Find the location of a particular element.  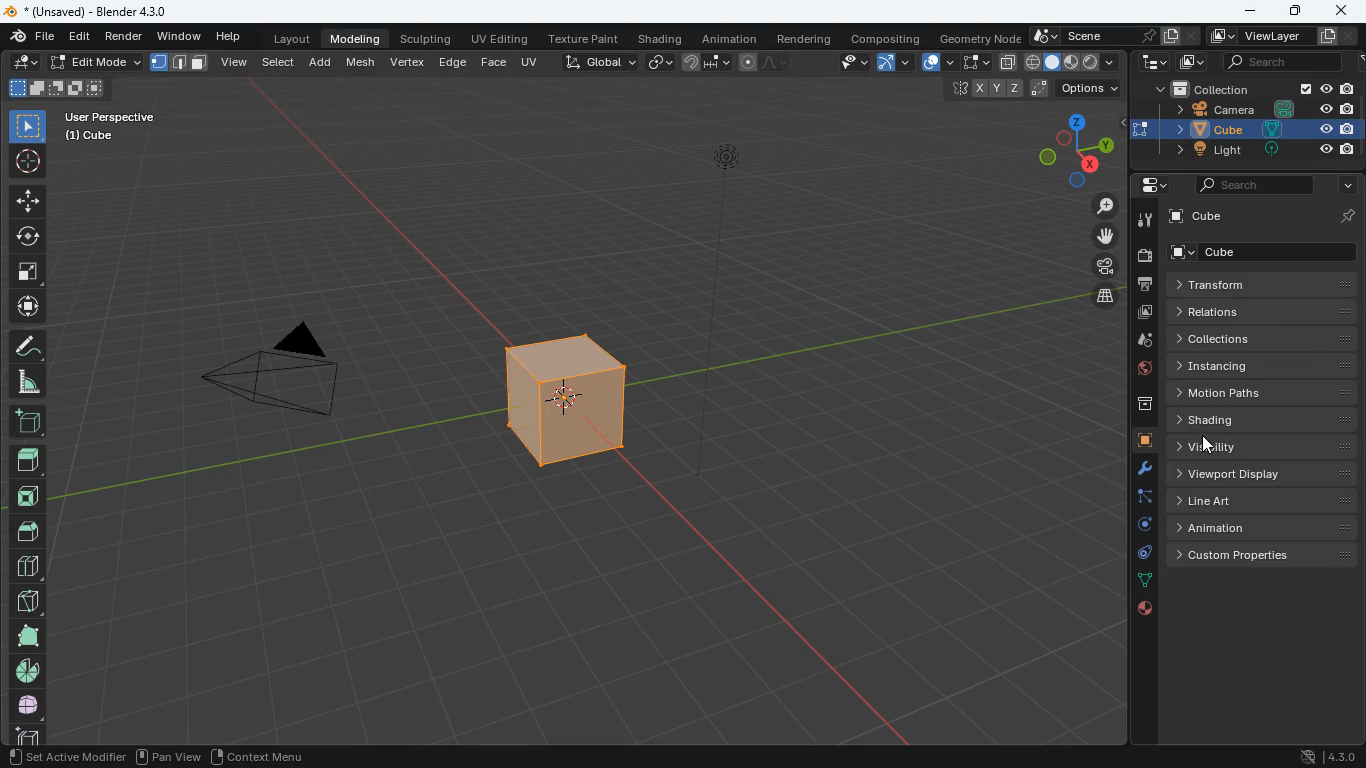

copy is located at coordinates (1006, 63).